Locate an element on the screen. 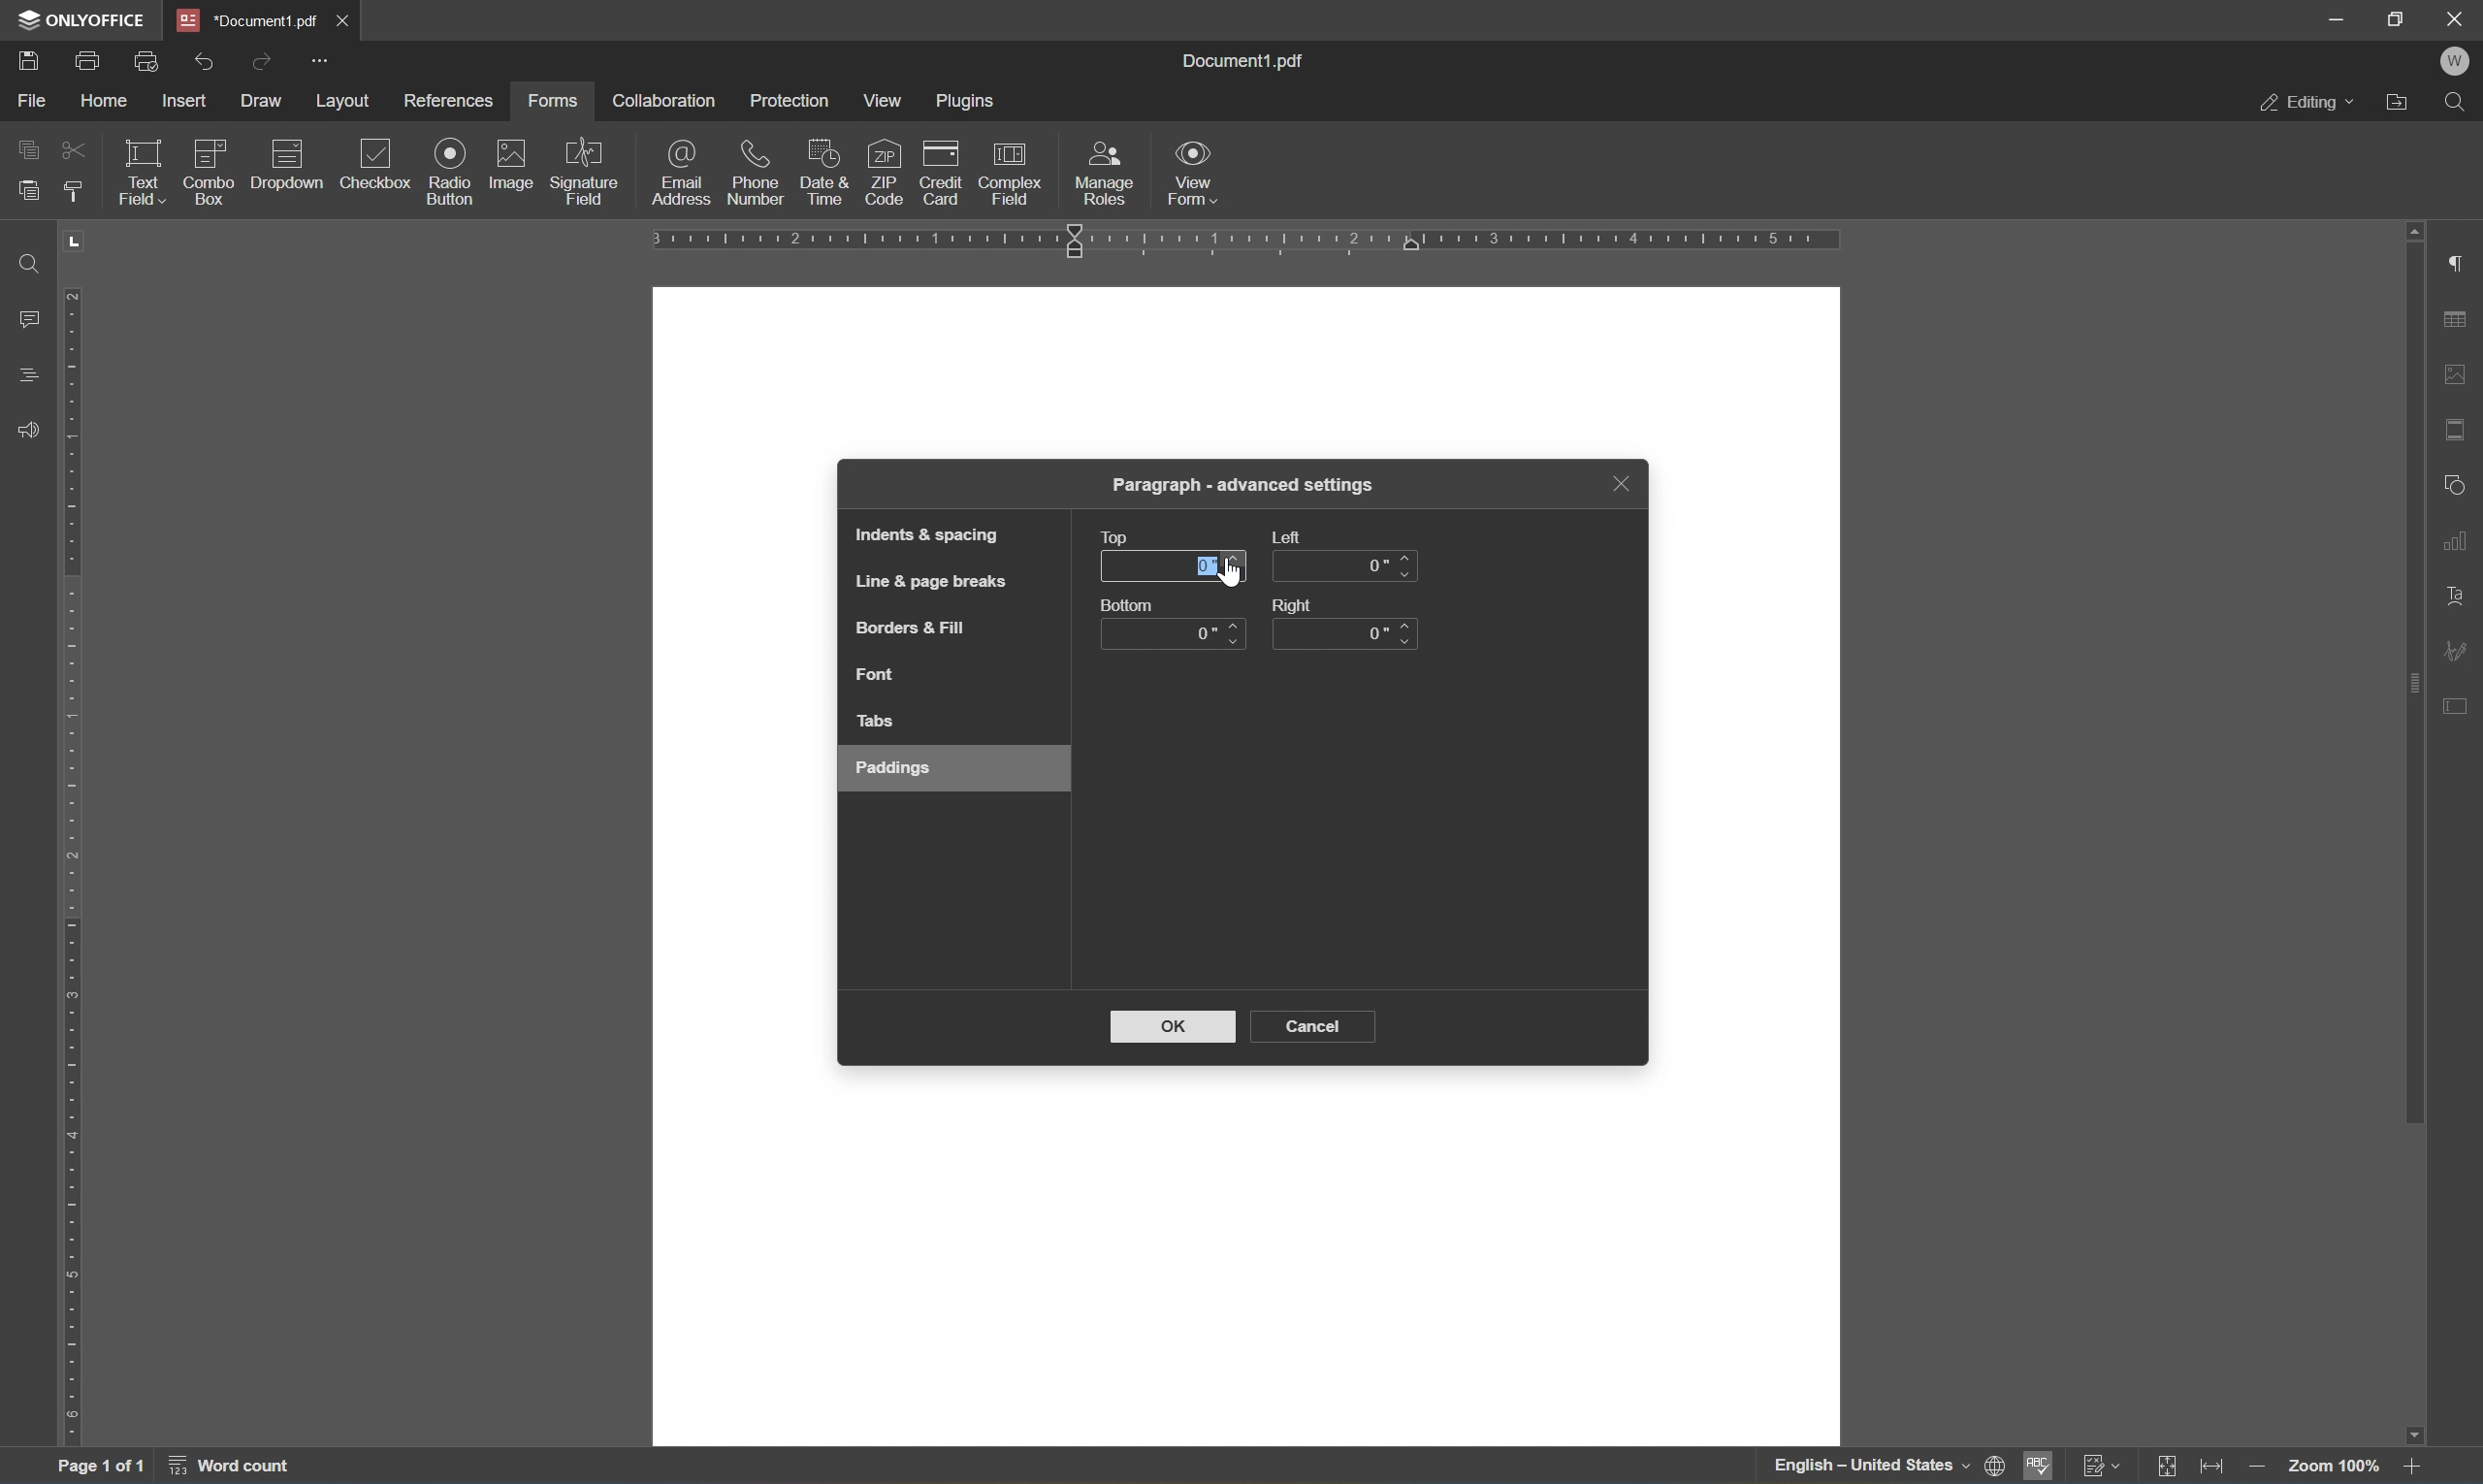  0 is located at coordinates (1206, 640).